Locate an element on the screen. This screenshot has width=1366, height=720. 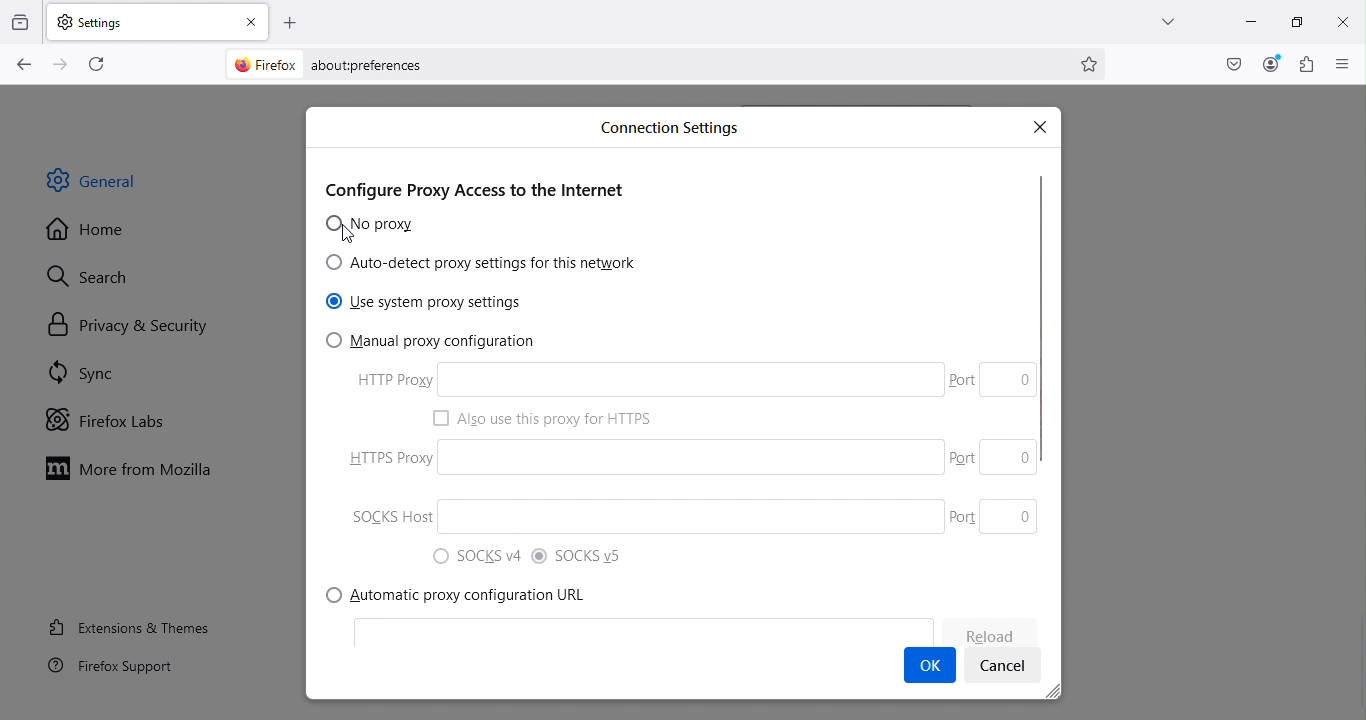
Cancel is located at coordinates (1001, 668).